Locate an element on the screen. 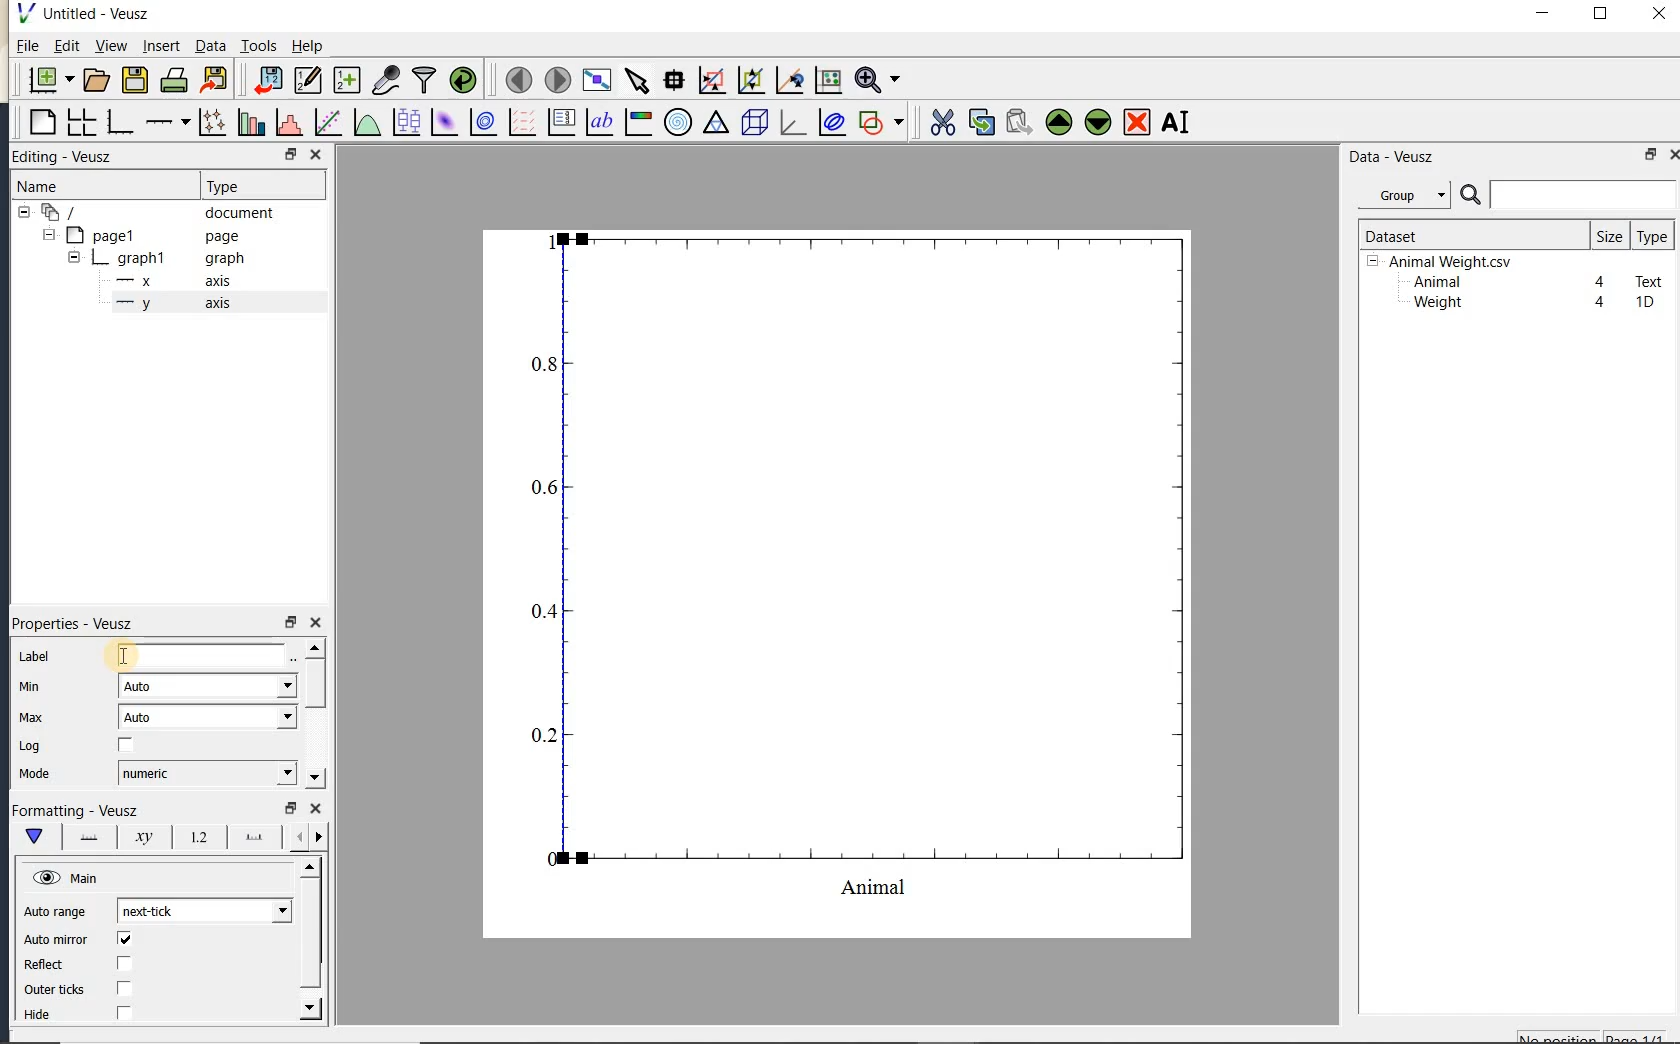  scrollbar is located at coordinates (311, 939).